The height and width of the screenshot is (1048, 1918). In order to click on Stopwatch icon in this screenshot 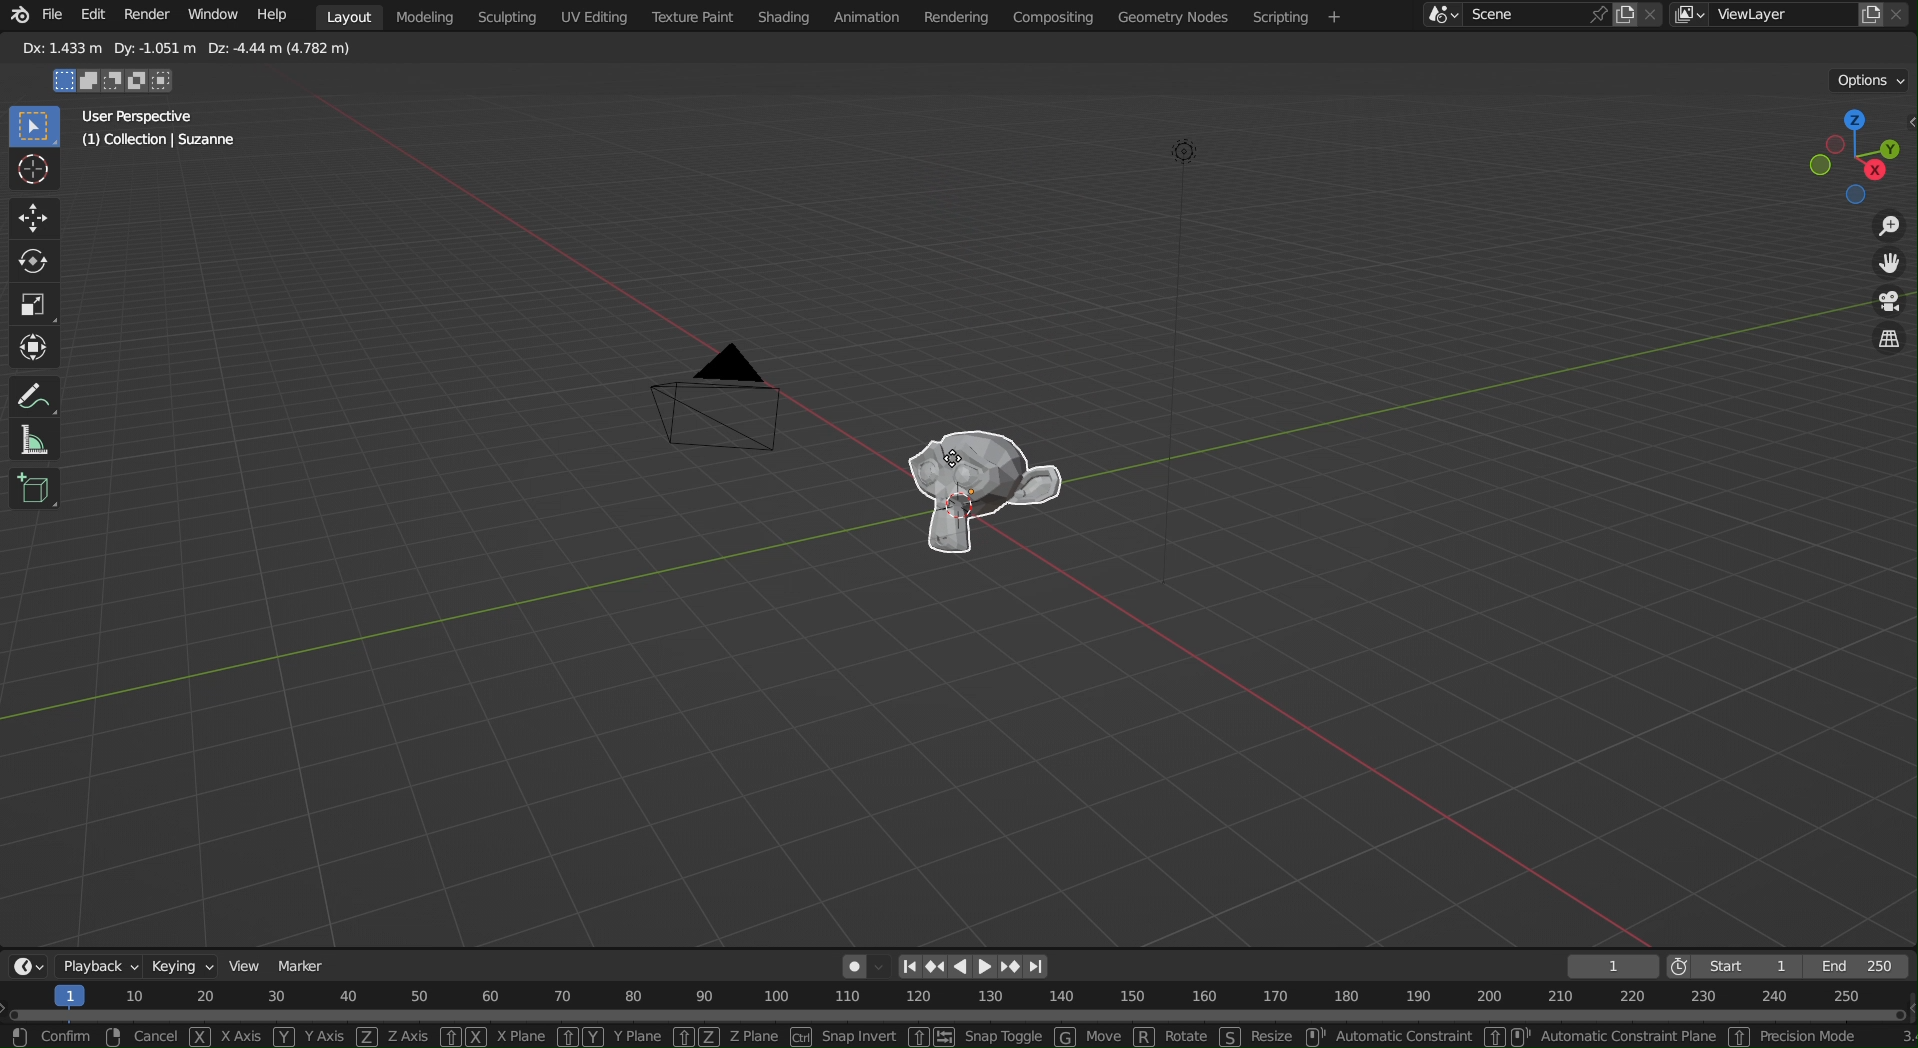, I will do `click(1681, 966)`.